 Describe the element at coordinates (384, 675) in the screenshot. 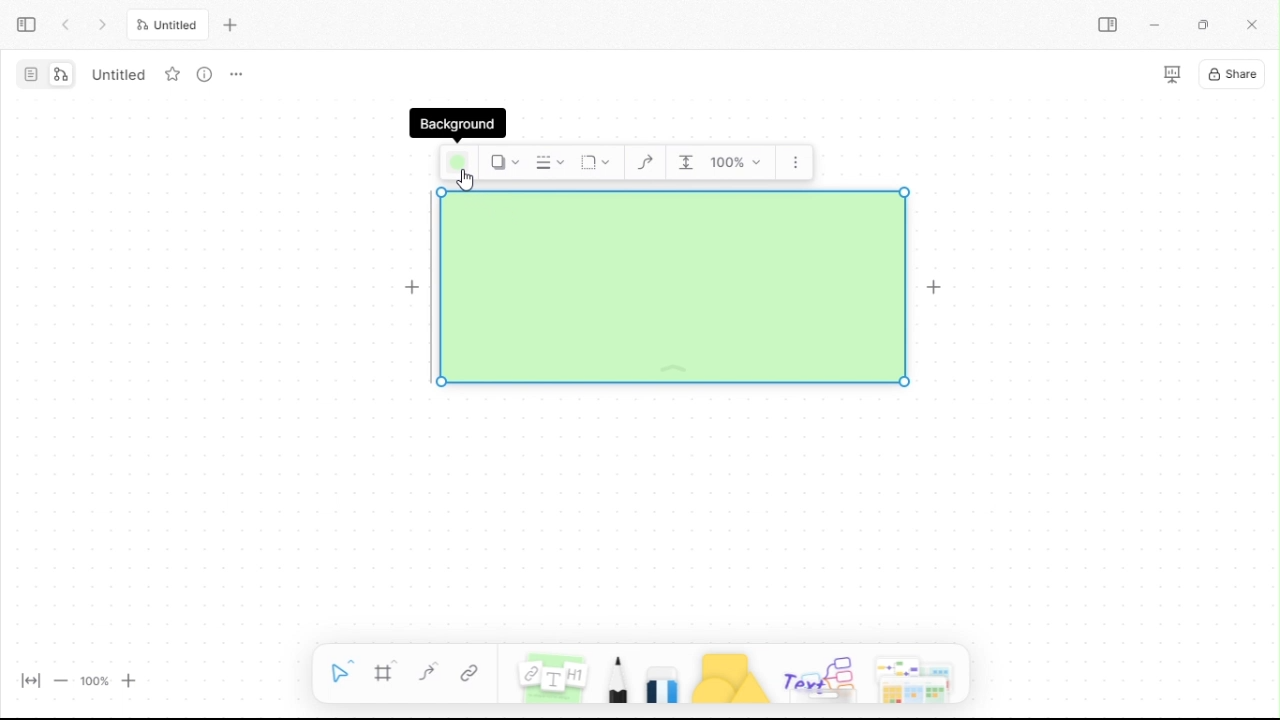

I see `frame` at that location.